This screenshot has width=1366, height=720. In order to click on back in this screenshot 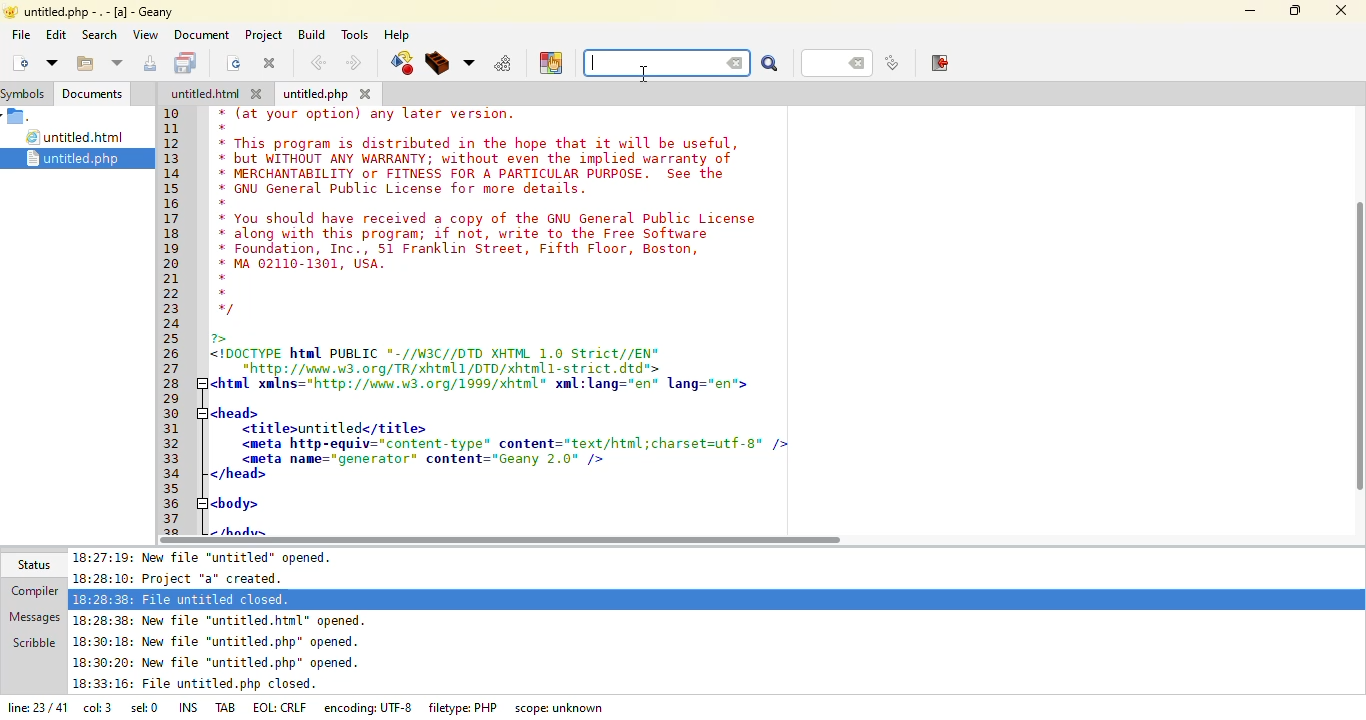, I will do `click(318, 63)`.